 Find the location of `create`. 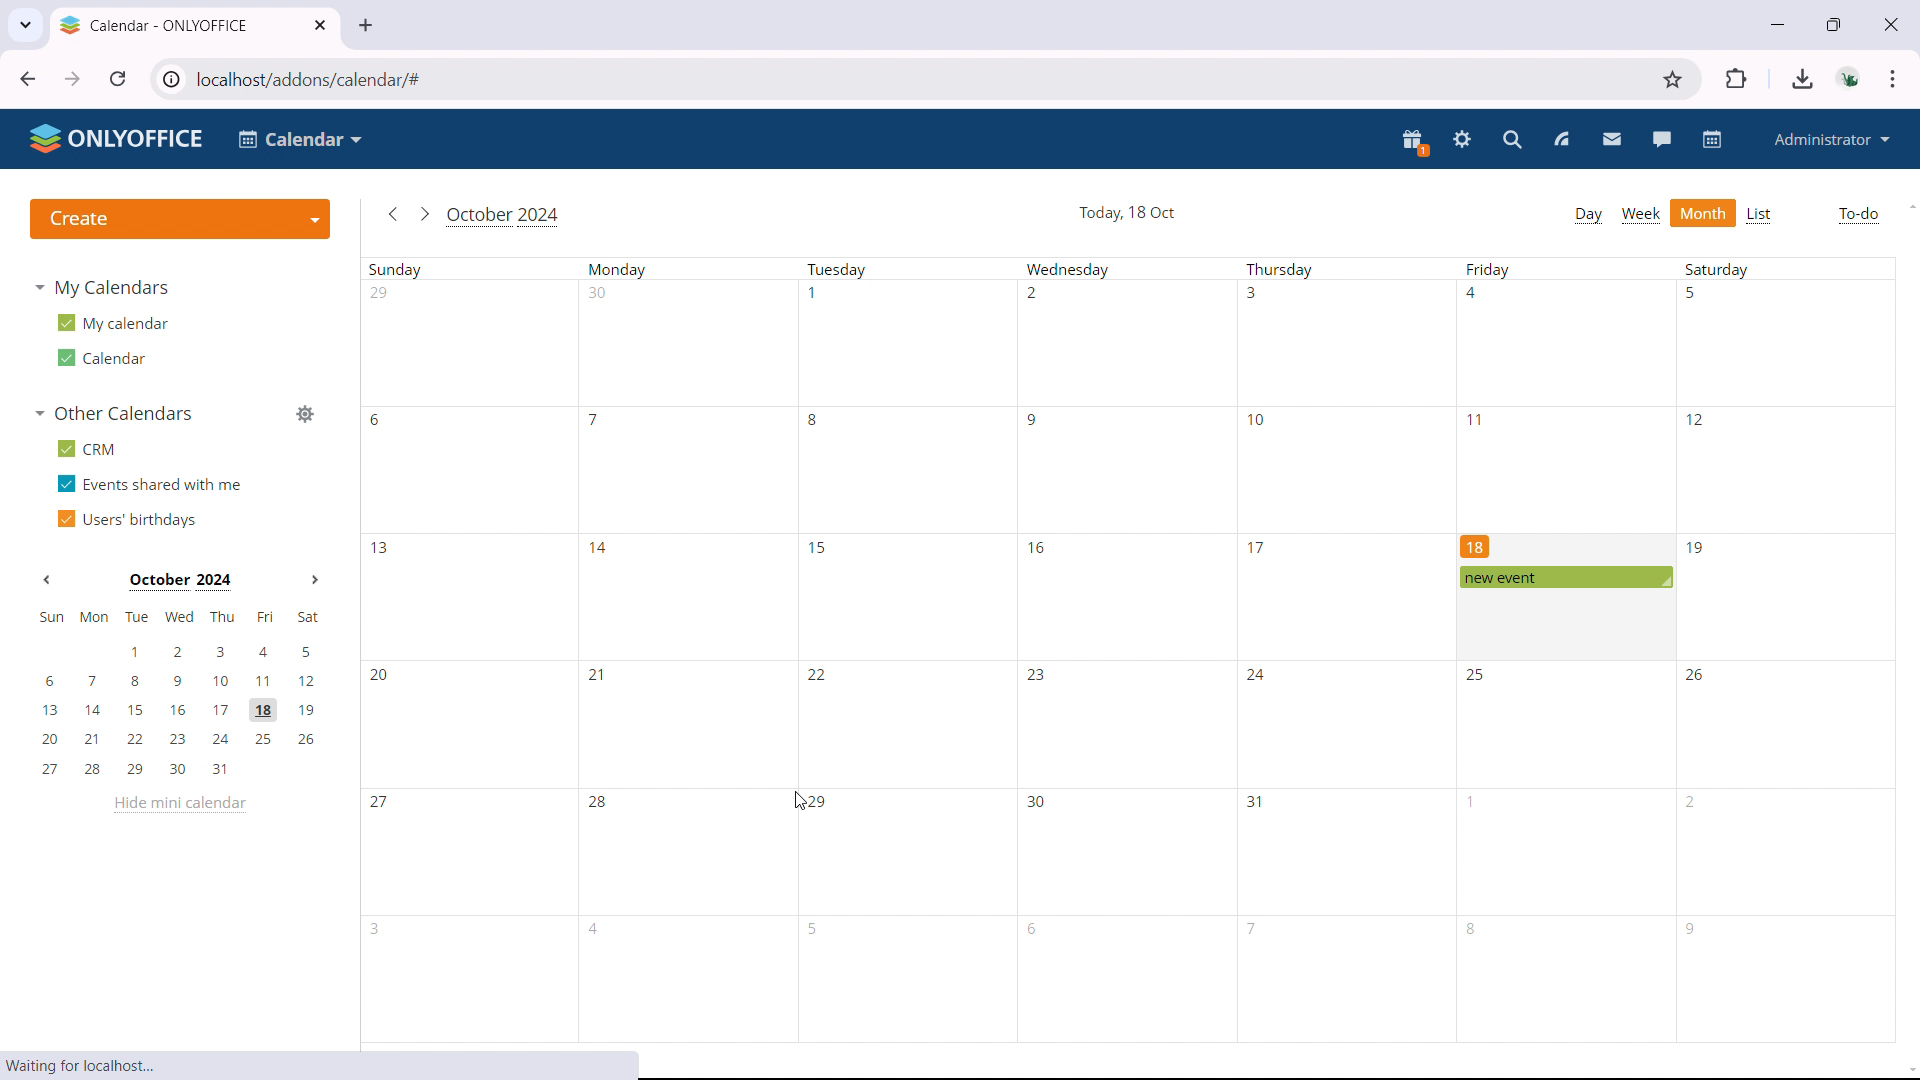

create is located at coordinates (180, 218).